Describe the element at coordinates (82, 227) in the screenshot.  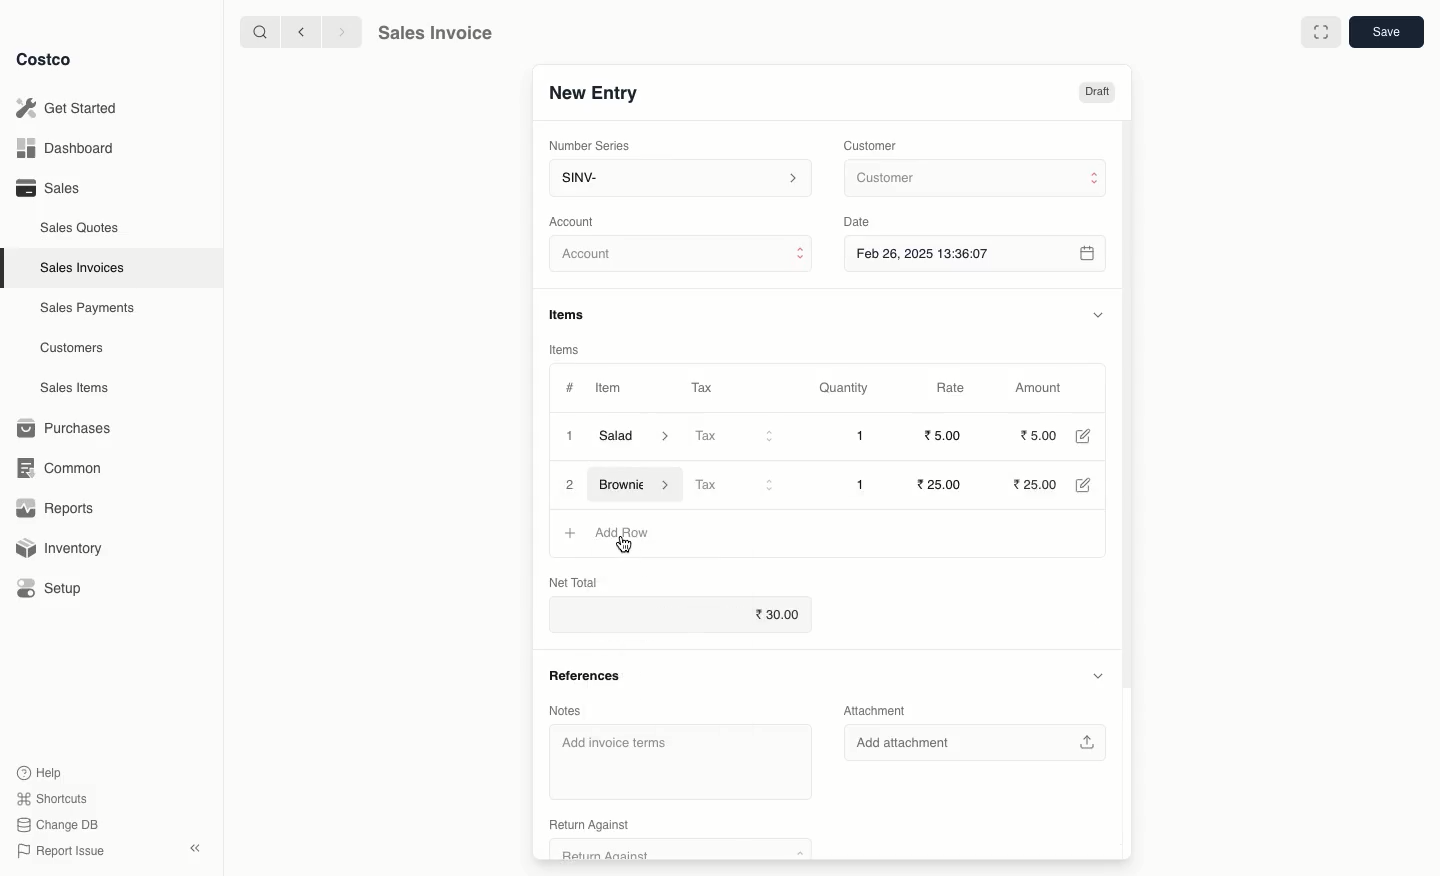
I see `Sales Quotes` at that location.